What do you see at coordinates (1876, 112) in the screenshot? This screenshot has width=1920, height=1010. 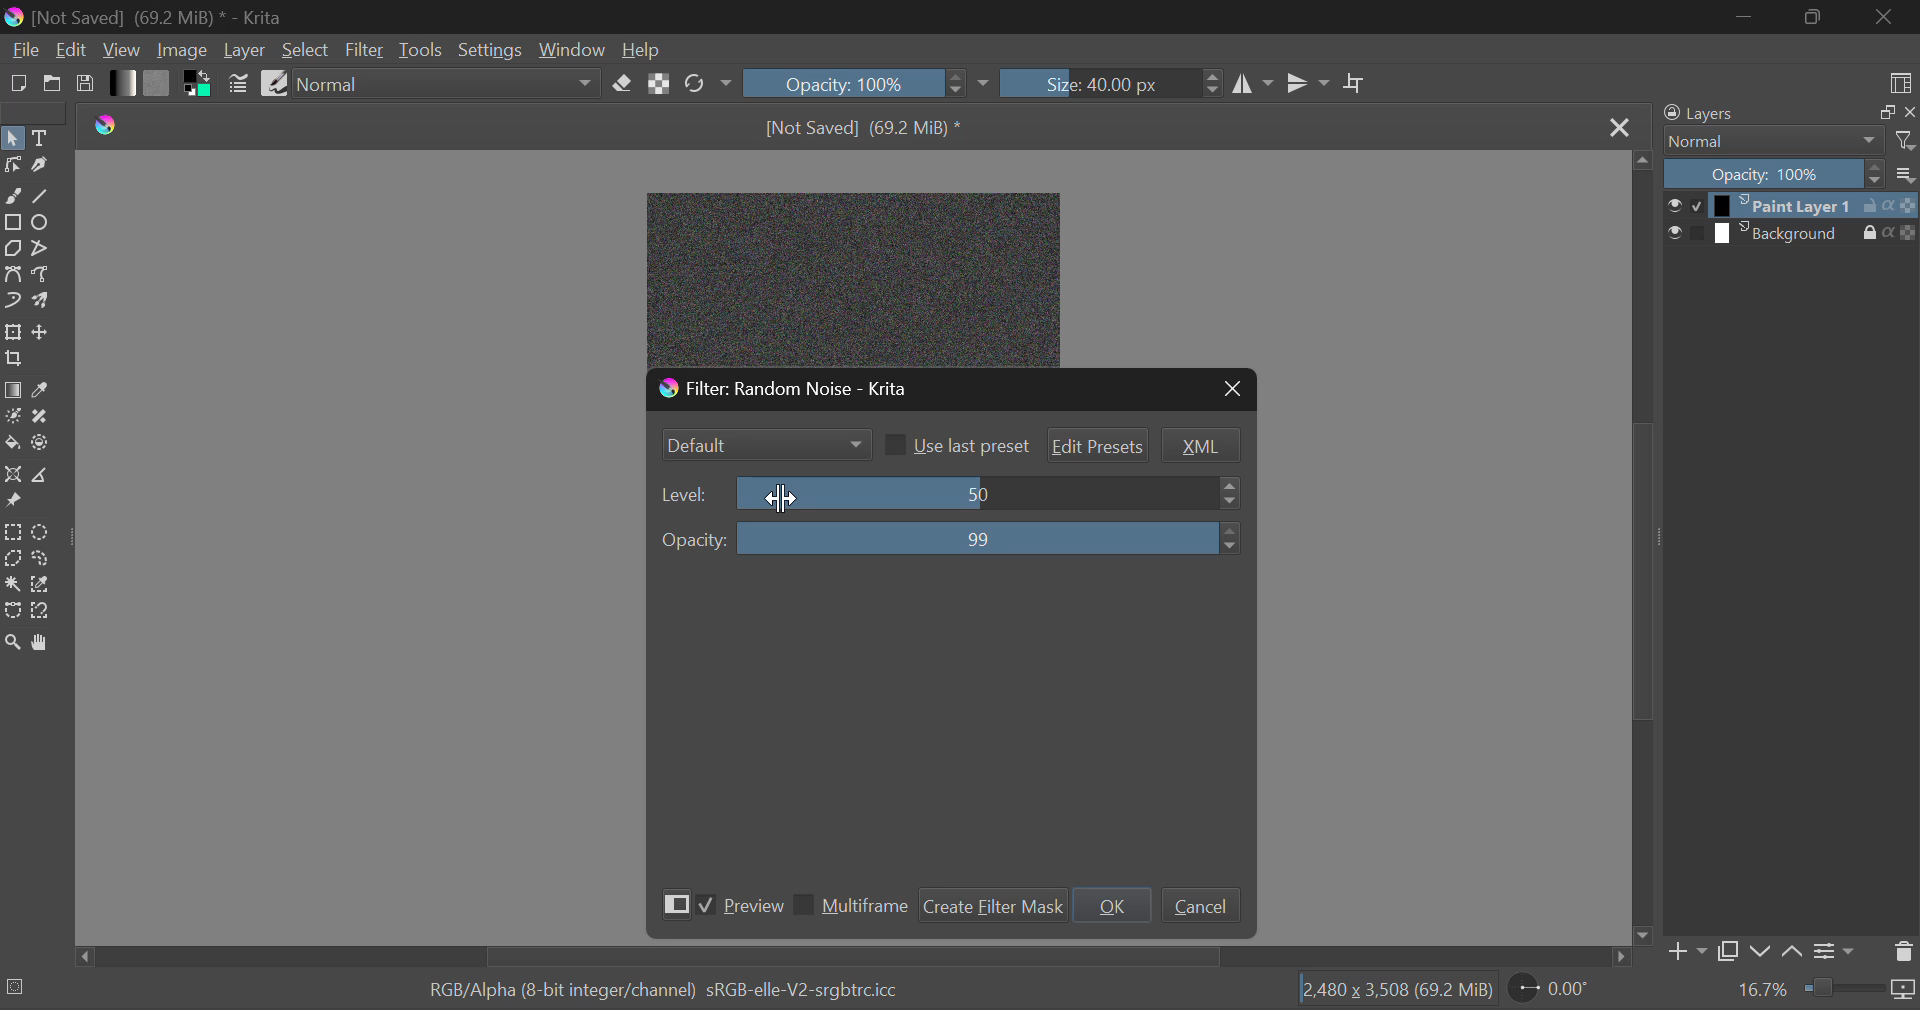 I see `maximize` at bounding box center [1876, 112].